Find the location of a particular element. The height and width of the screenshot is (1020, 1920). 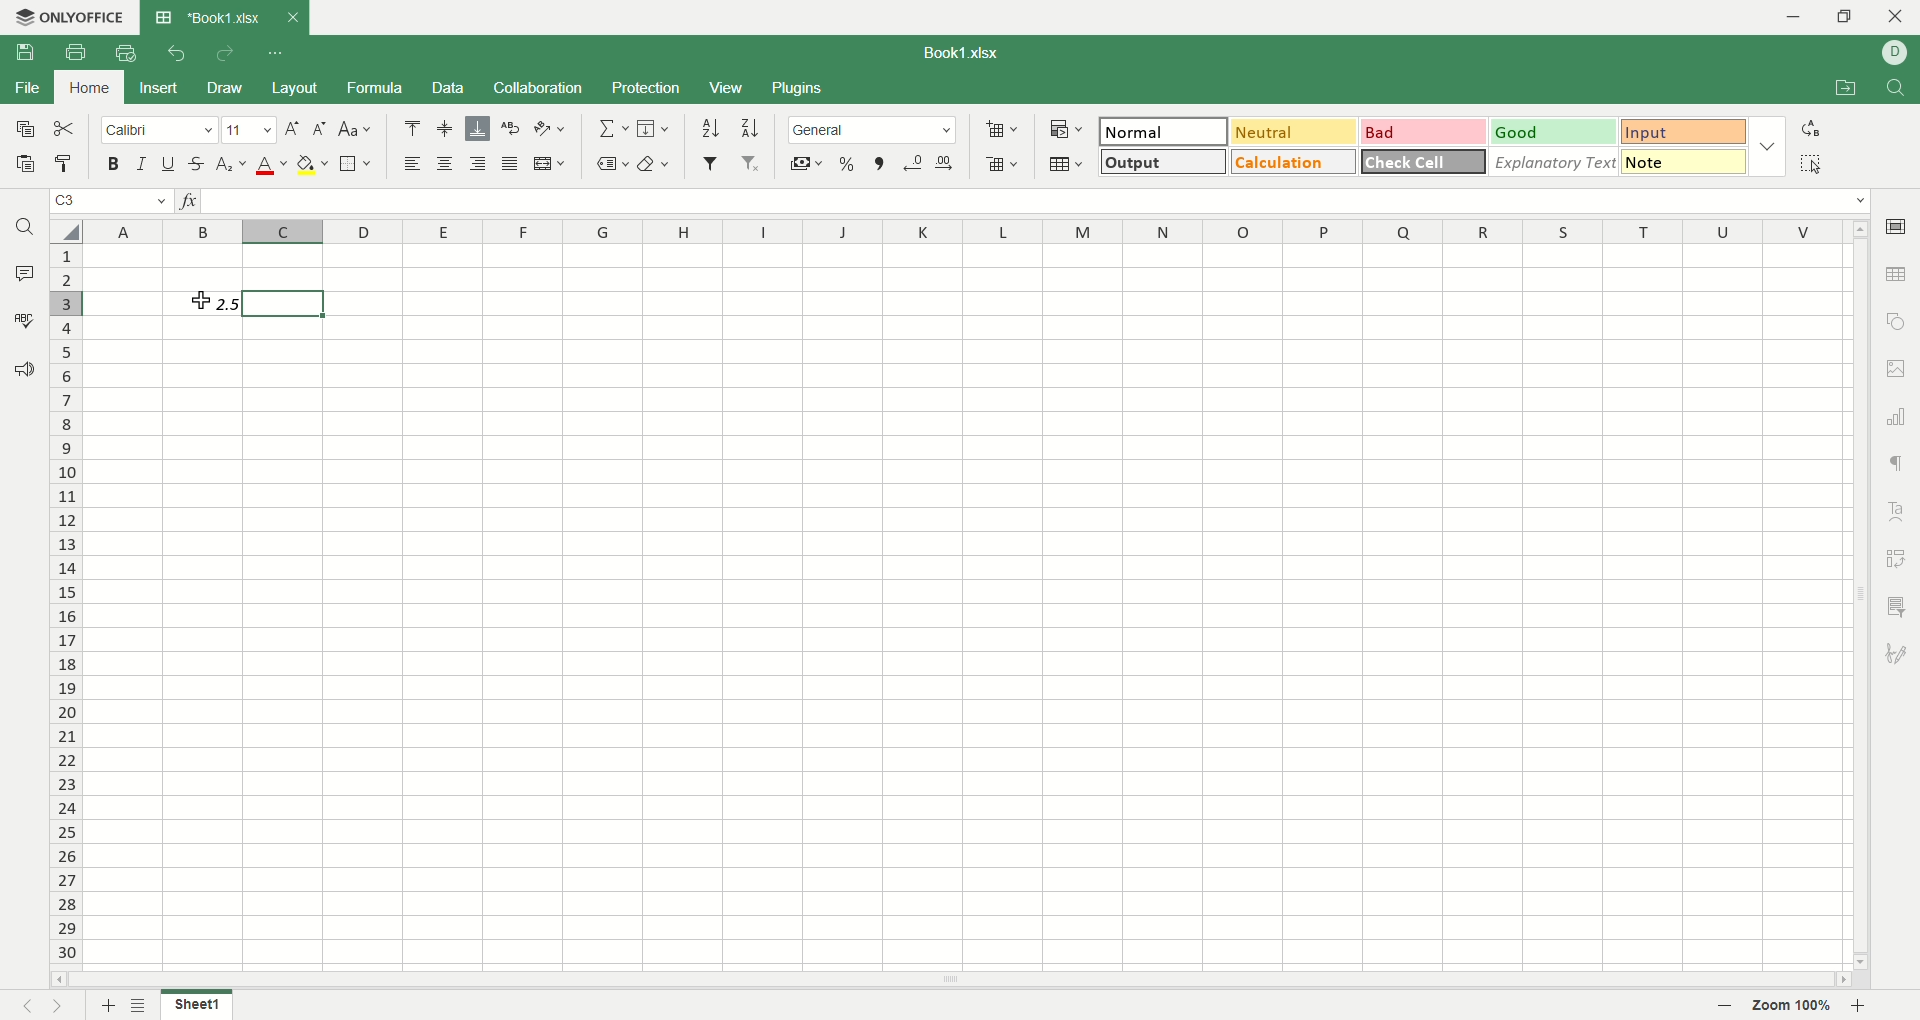

percent style is located at coordinates (846, 165).